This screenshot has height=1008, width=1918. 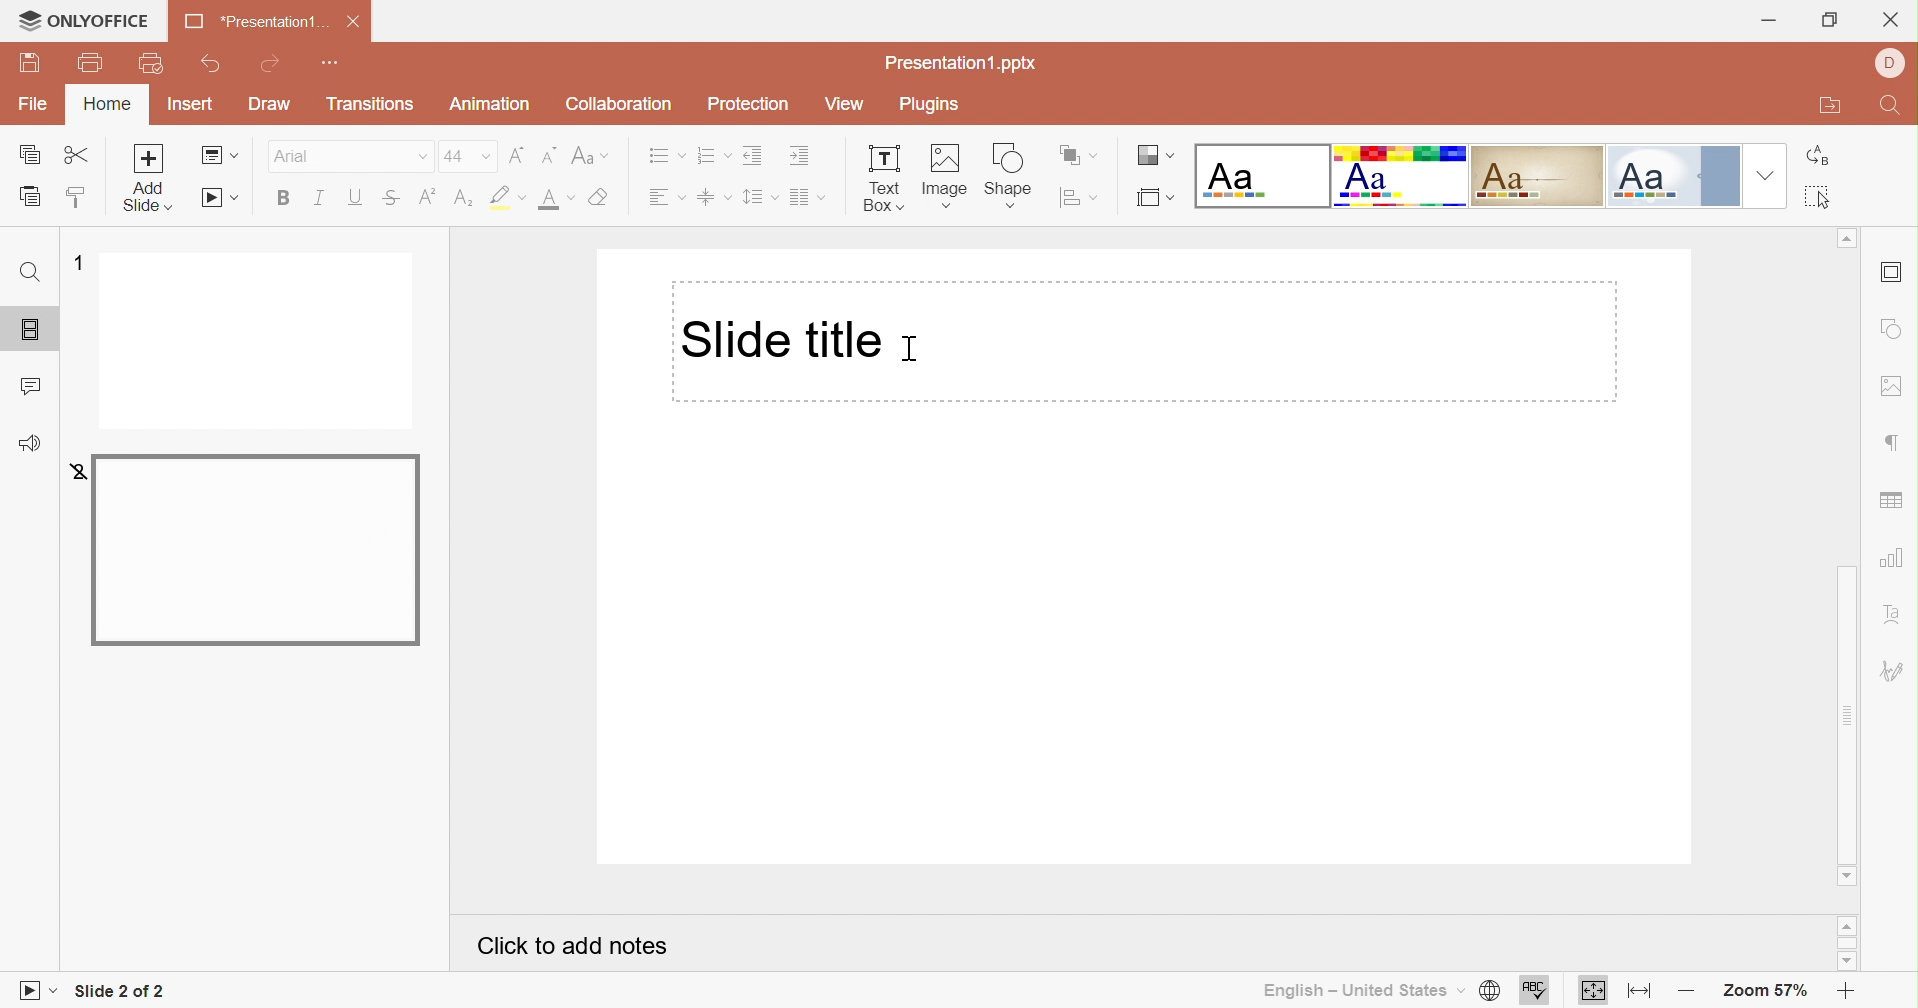 I want to click on Start slideshow, so click(x=218, y=199).